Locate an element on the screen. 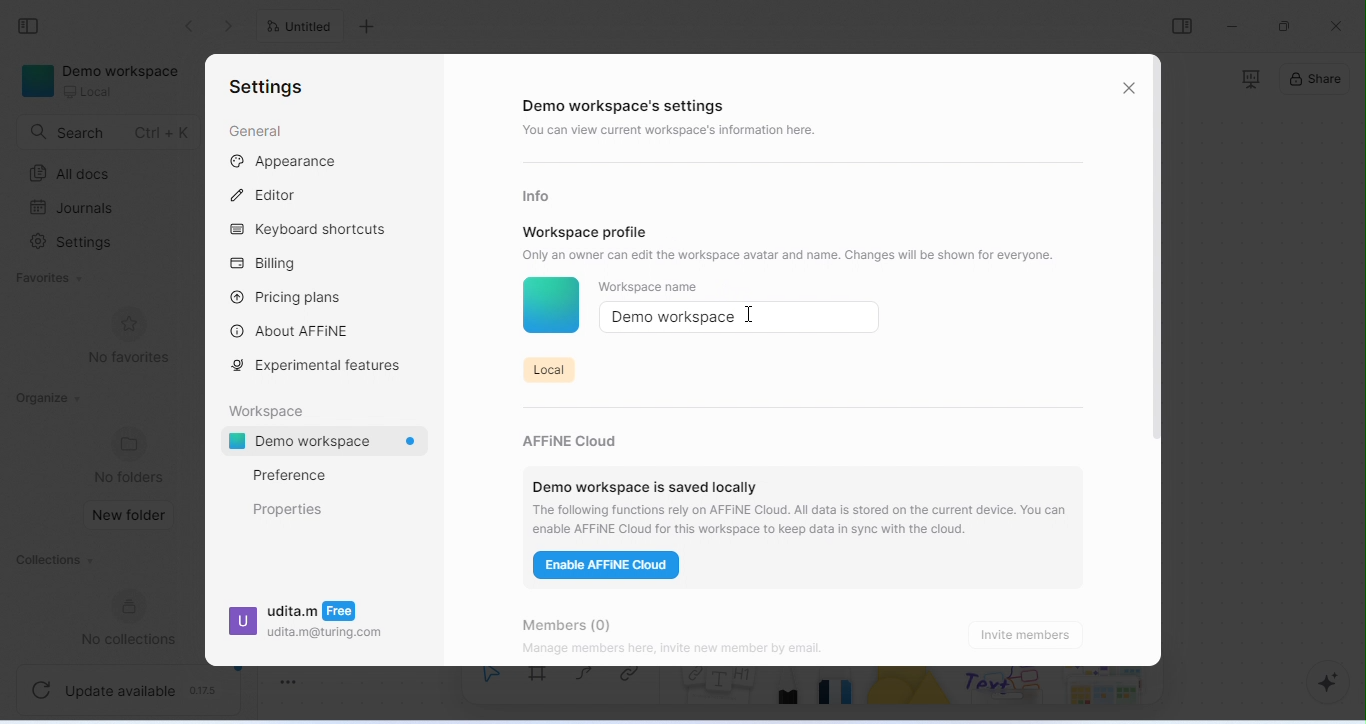  members is located at coordinates (581, 621).